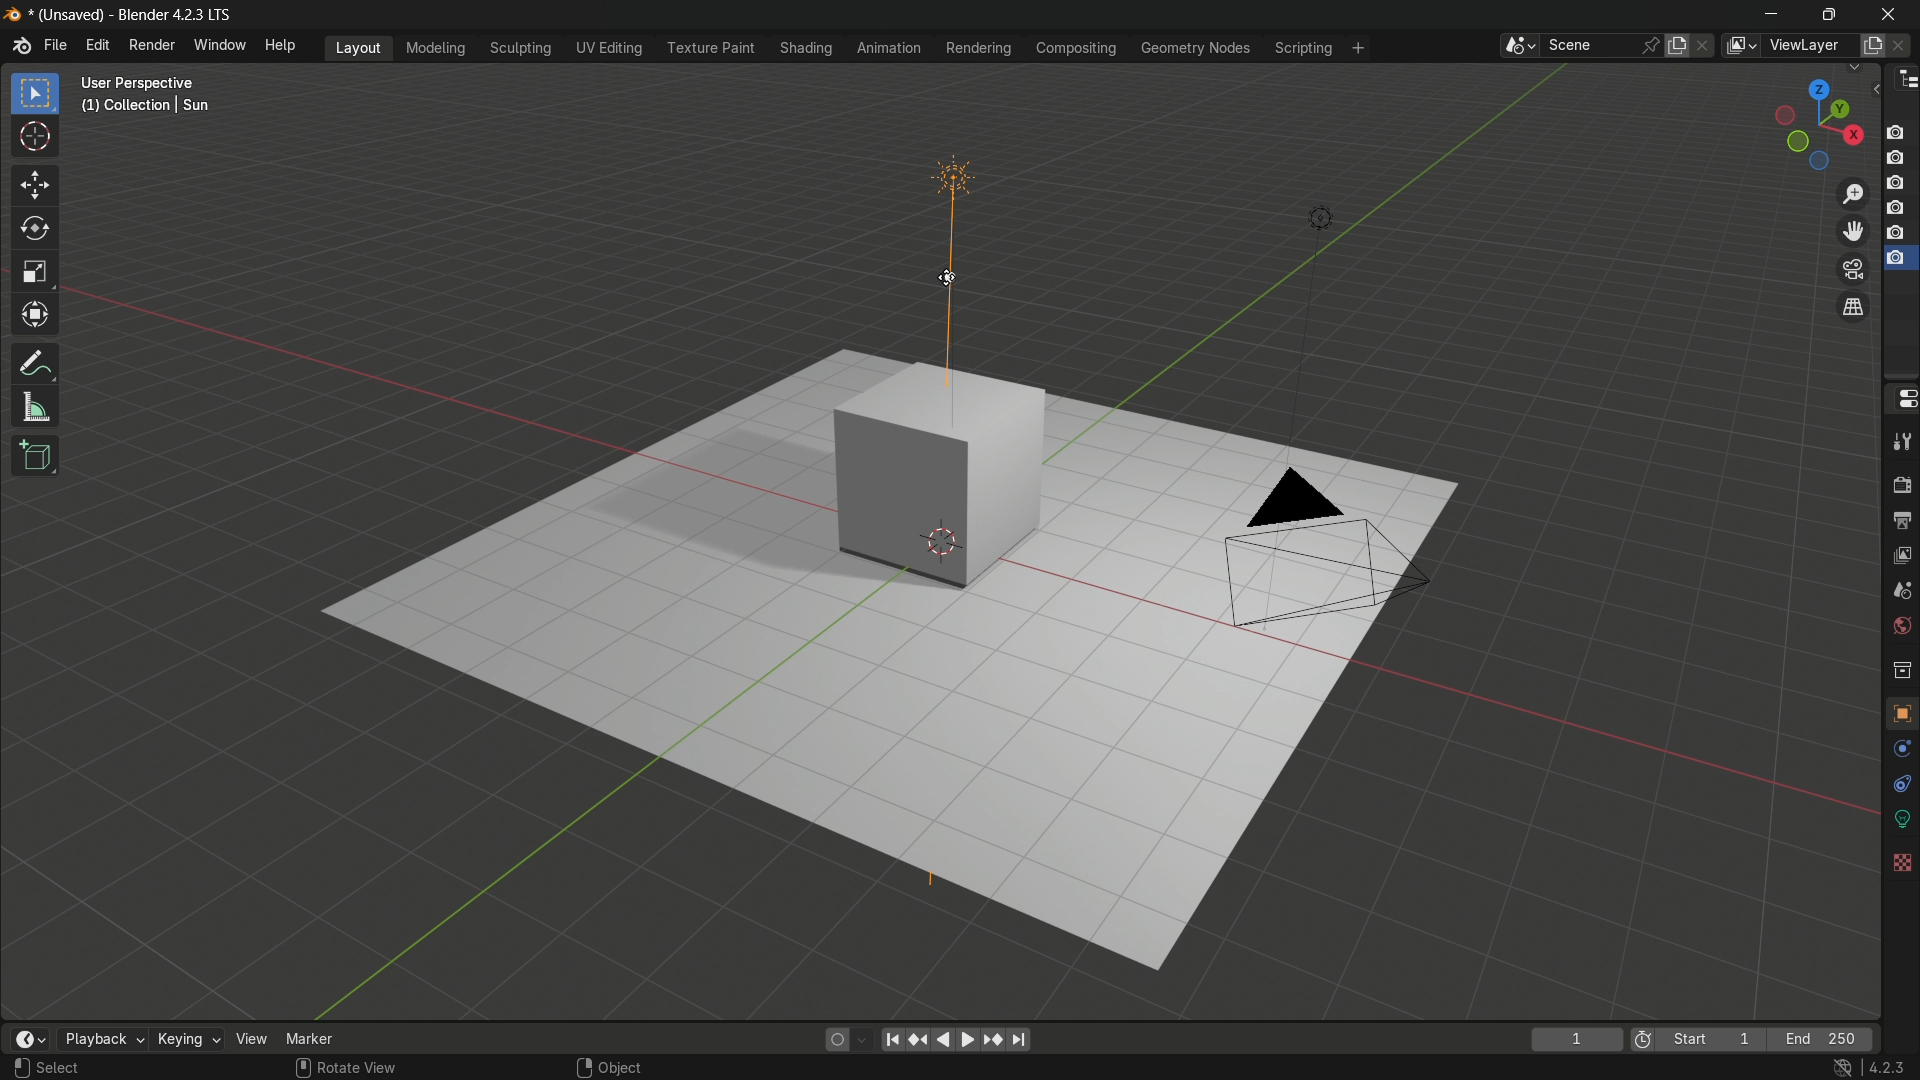  Describe the element at coordinates (1854, 194) in the screenshot. I see `zoom in/out` at that location.